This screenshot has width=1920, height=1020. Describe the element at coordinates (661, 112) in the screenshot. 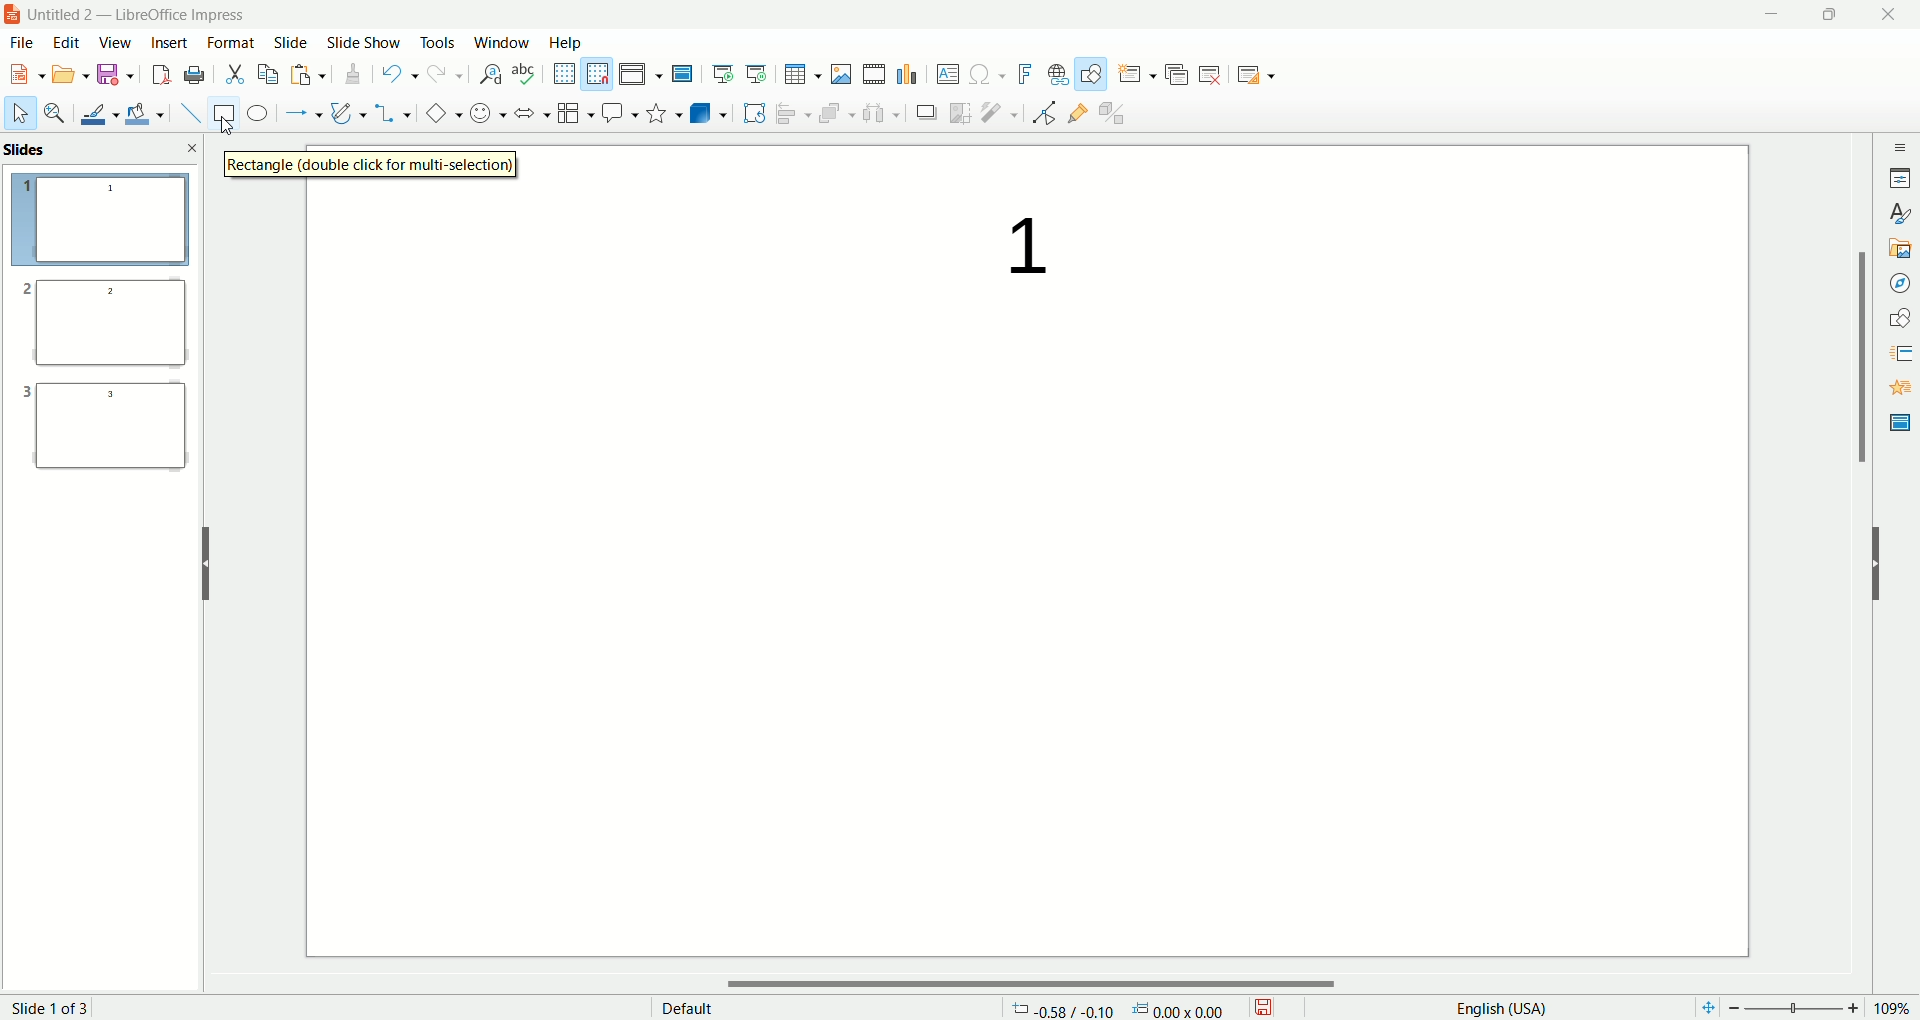

I see `stars and banners` at that location.